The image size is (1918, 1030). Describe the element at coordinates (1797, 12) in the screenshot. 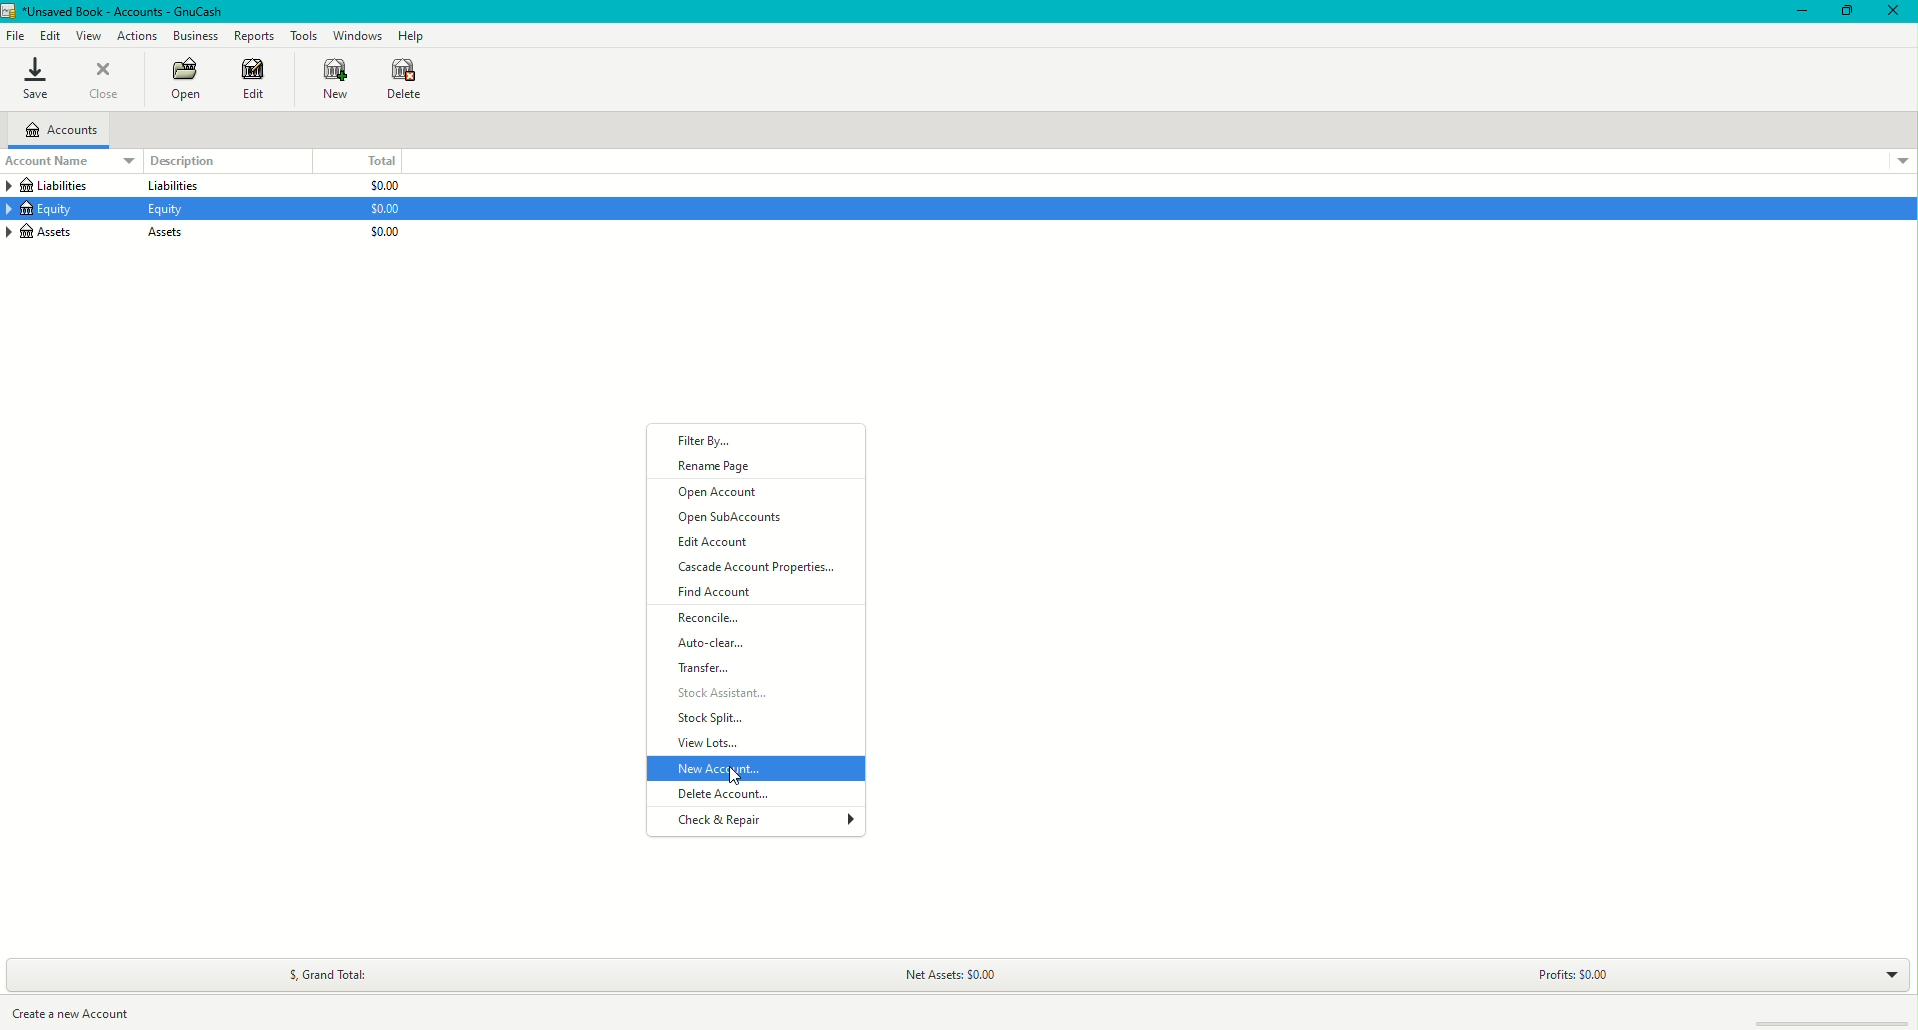

I see `Minimize` at that location.